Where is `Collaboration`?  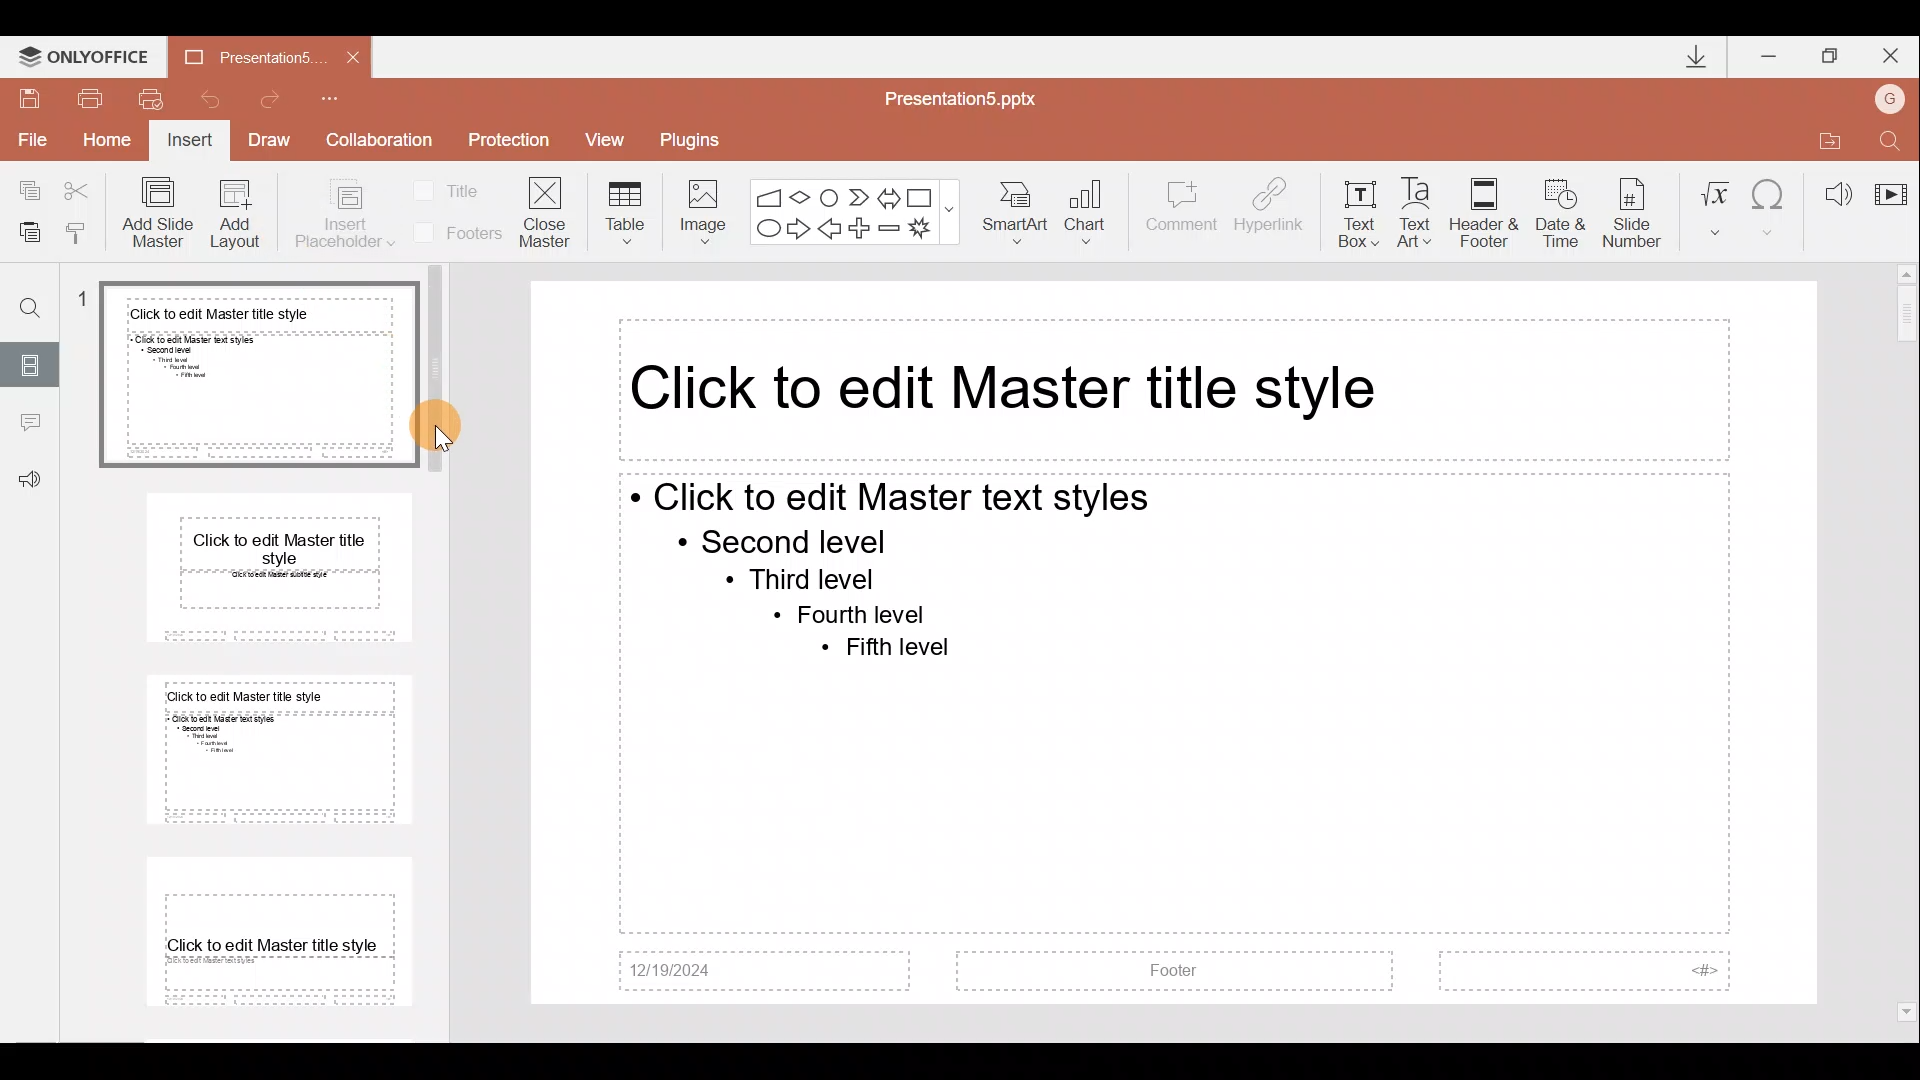 Collaboration is located at coordinates (379, 140).